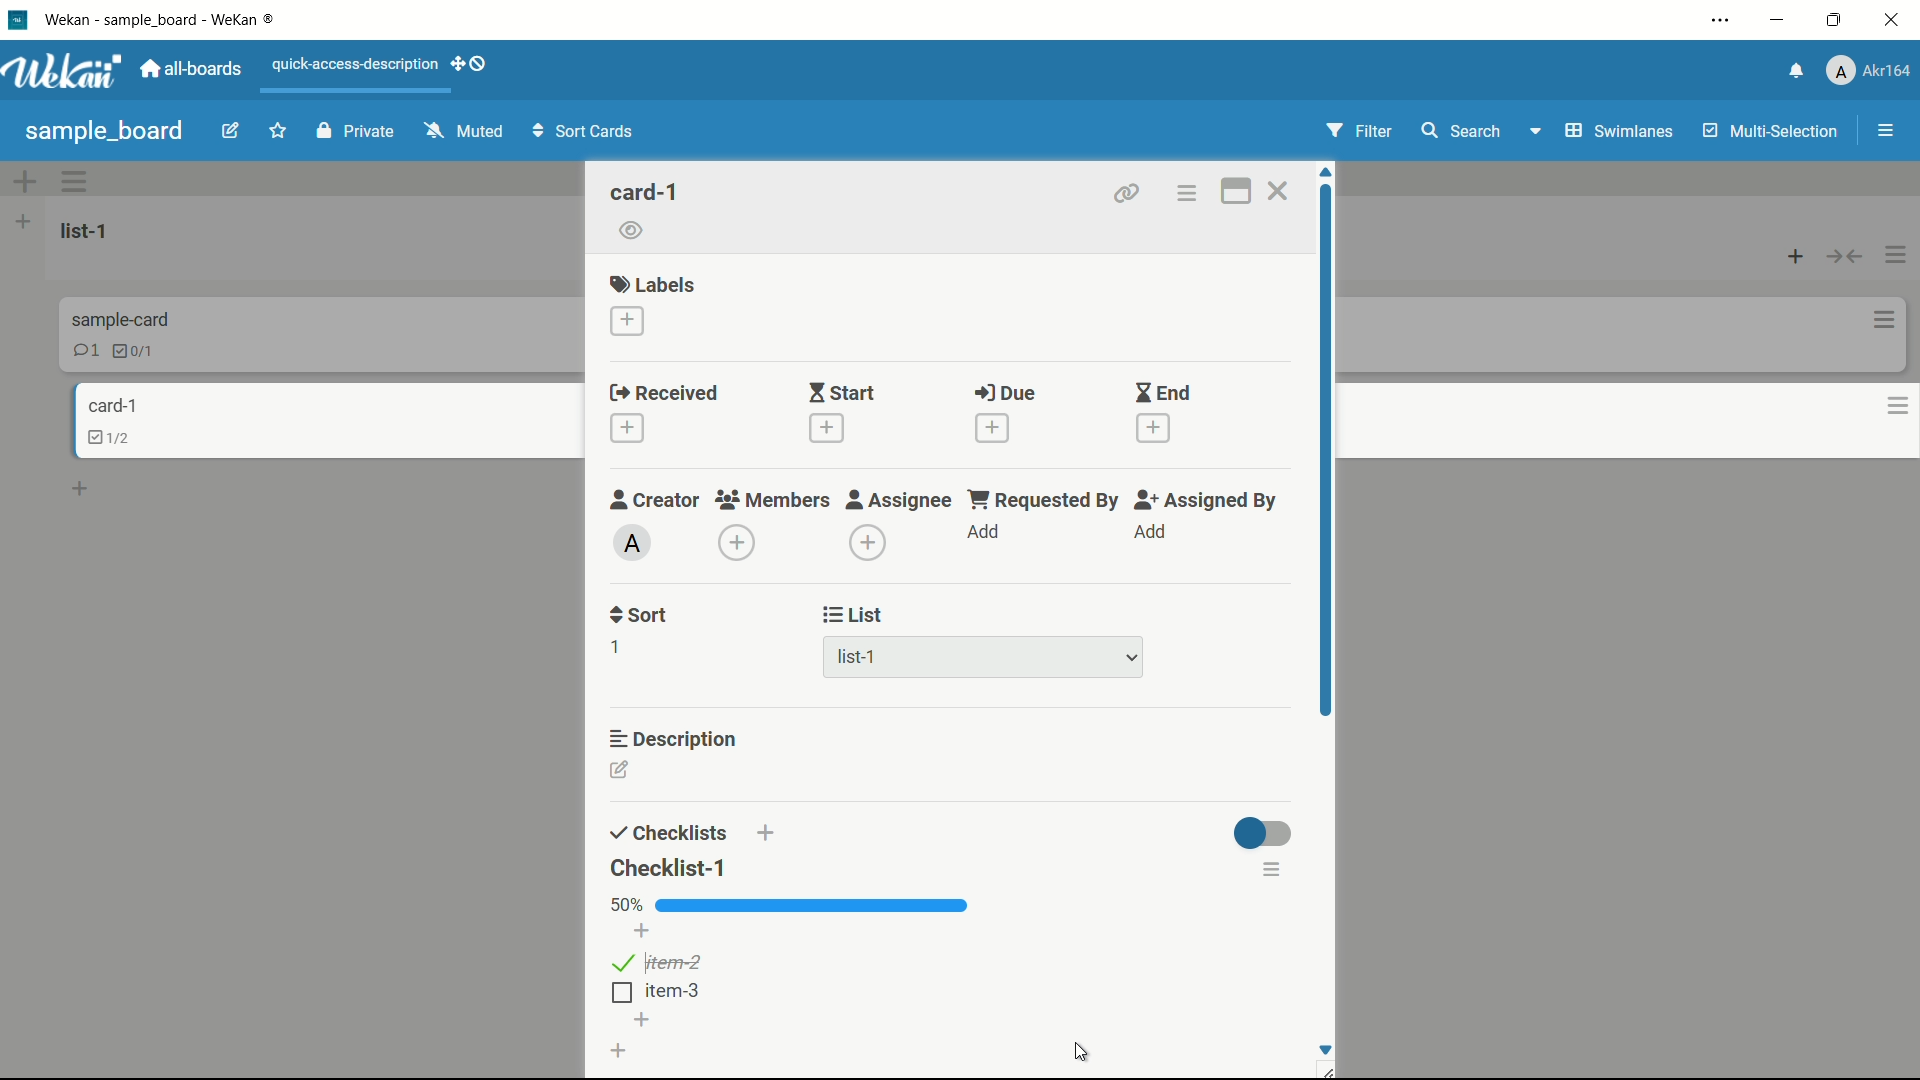 The width and height of the screenshot is (1920, 1080). What do you see at coordinates (643, 930) in the screenshot?
I see `add item` at bounding box center [643, 930].